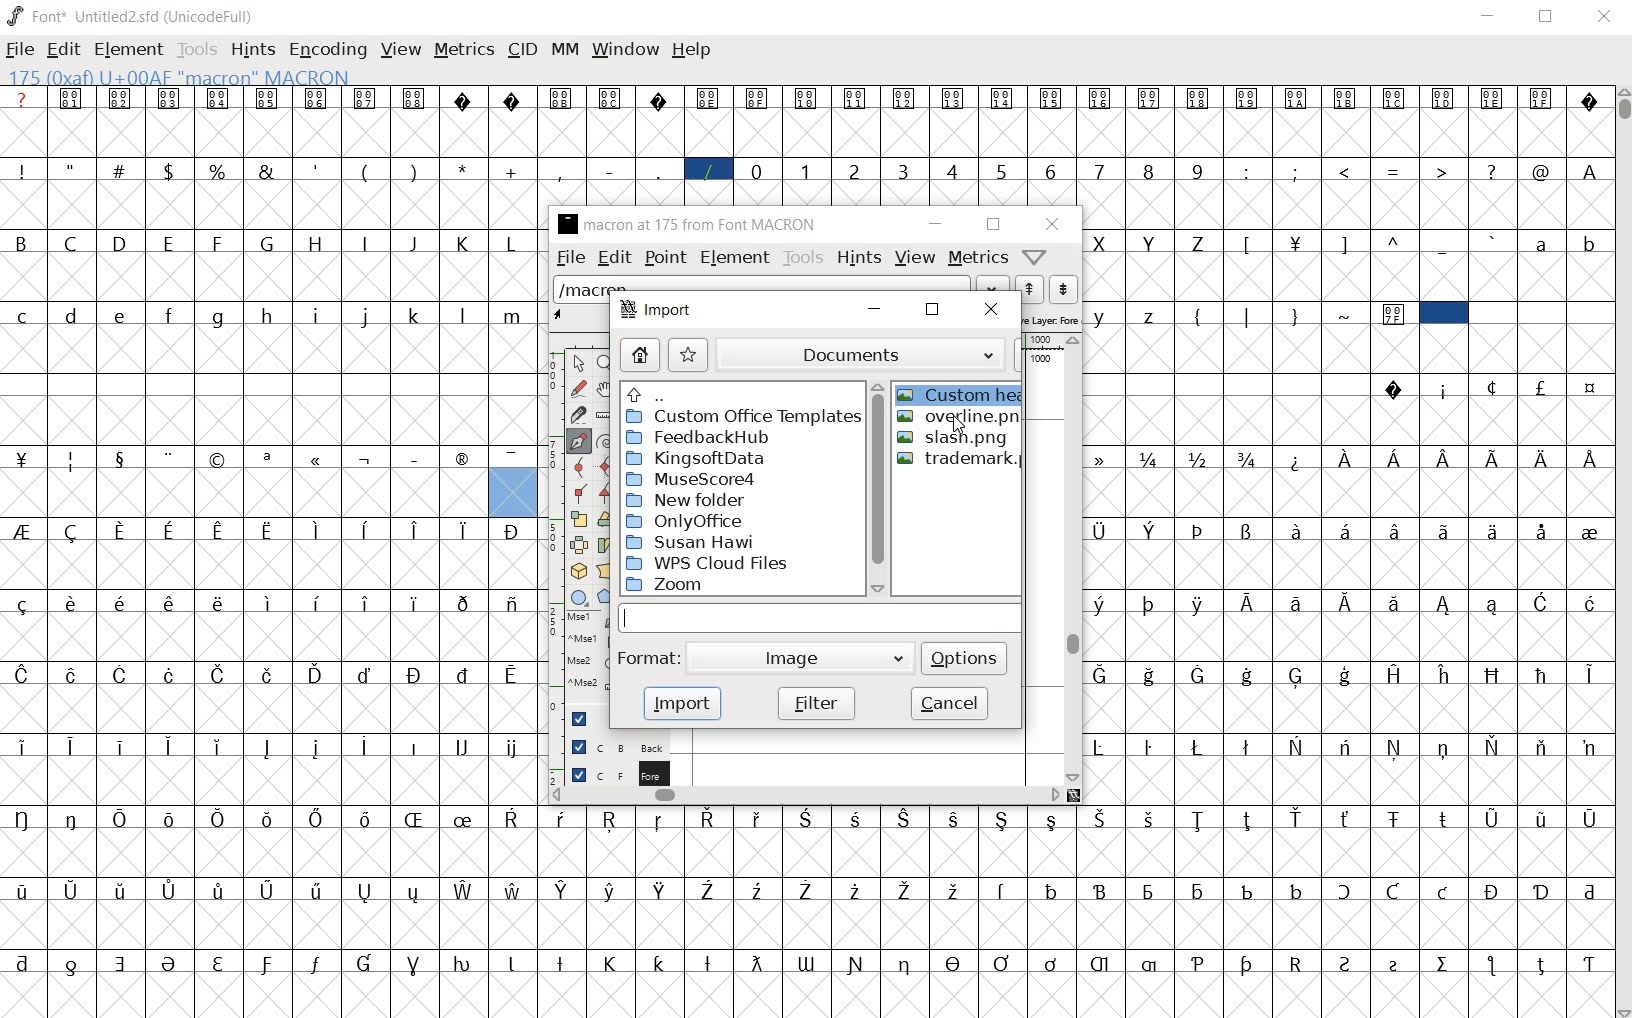 The image size is (1632, 1018). Describe the element at coordinates (222, 674) in the screenshot. I see `Symbol` at that location.